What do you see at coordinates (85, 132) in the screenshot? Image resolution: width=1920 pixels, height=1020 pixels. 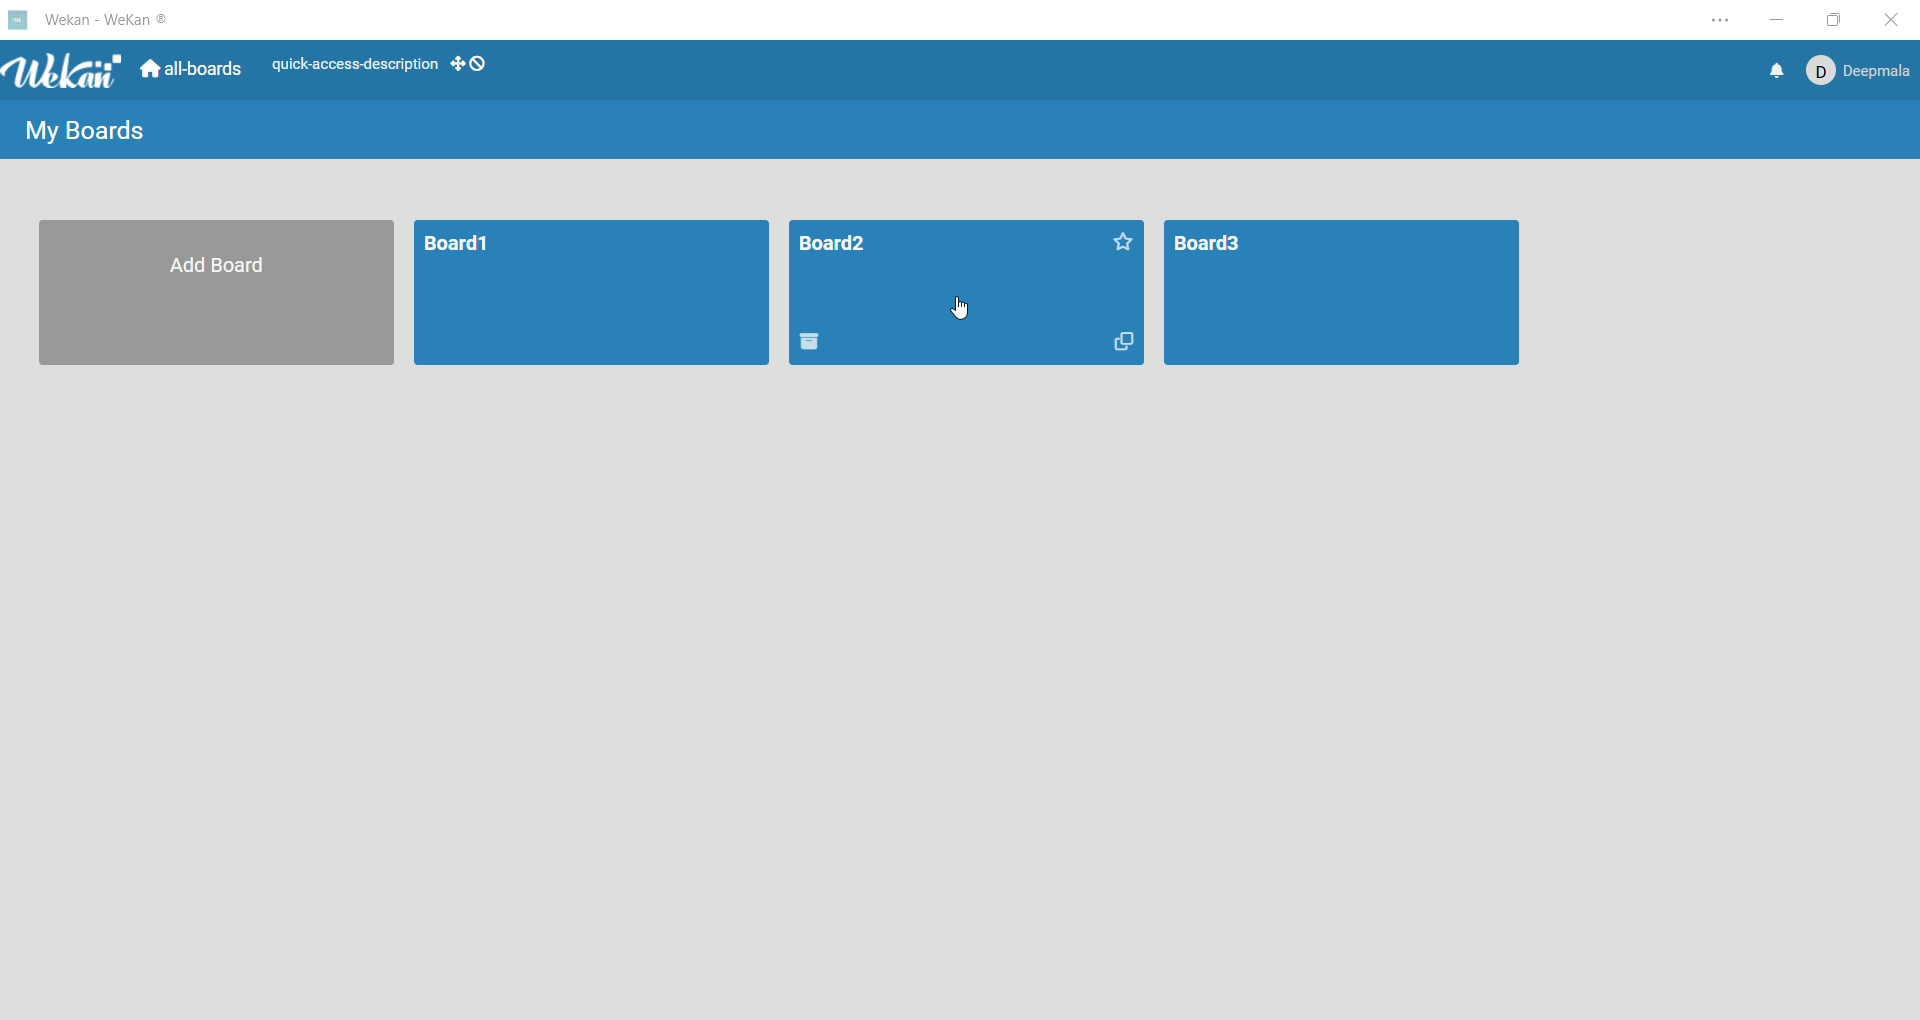 I see `my boards` at bounding box center [85, 132].